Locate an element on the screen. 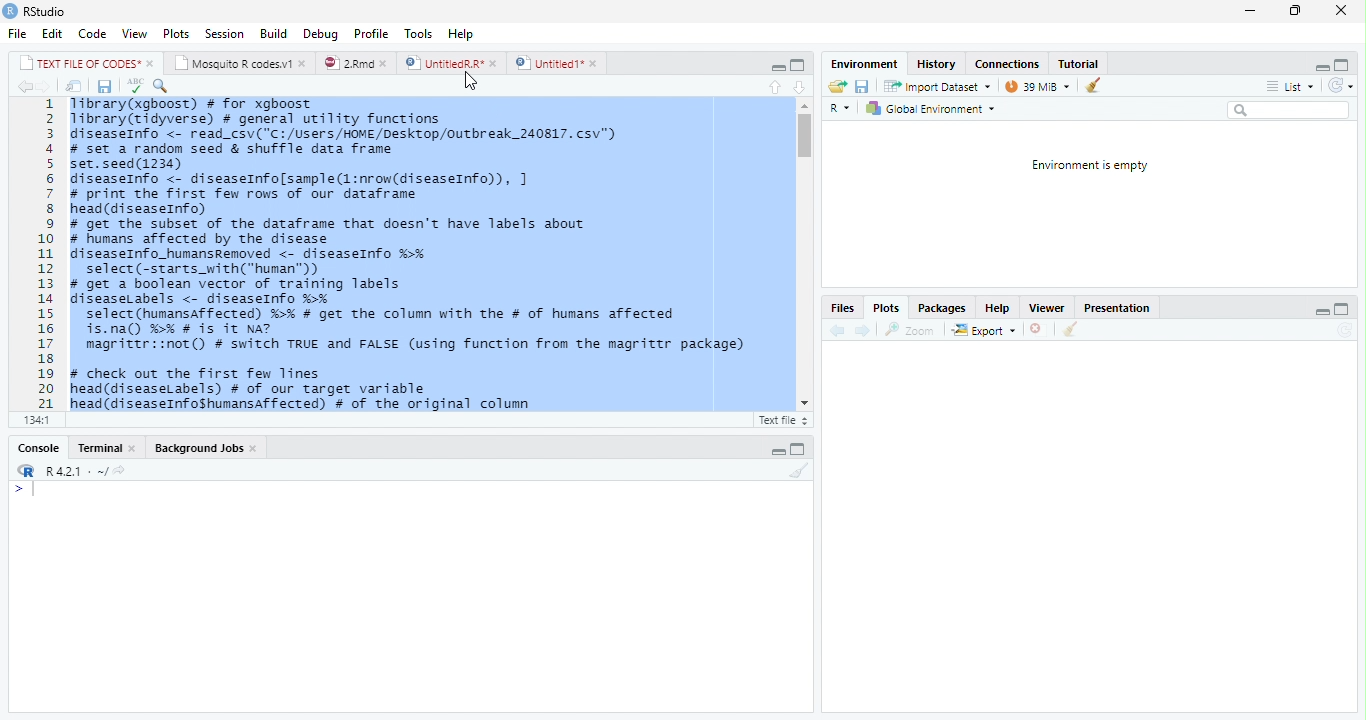  Connections is located at coordinates (1007, 64).